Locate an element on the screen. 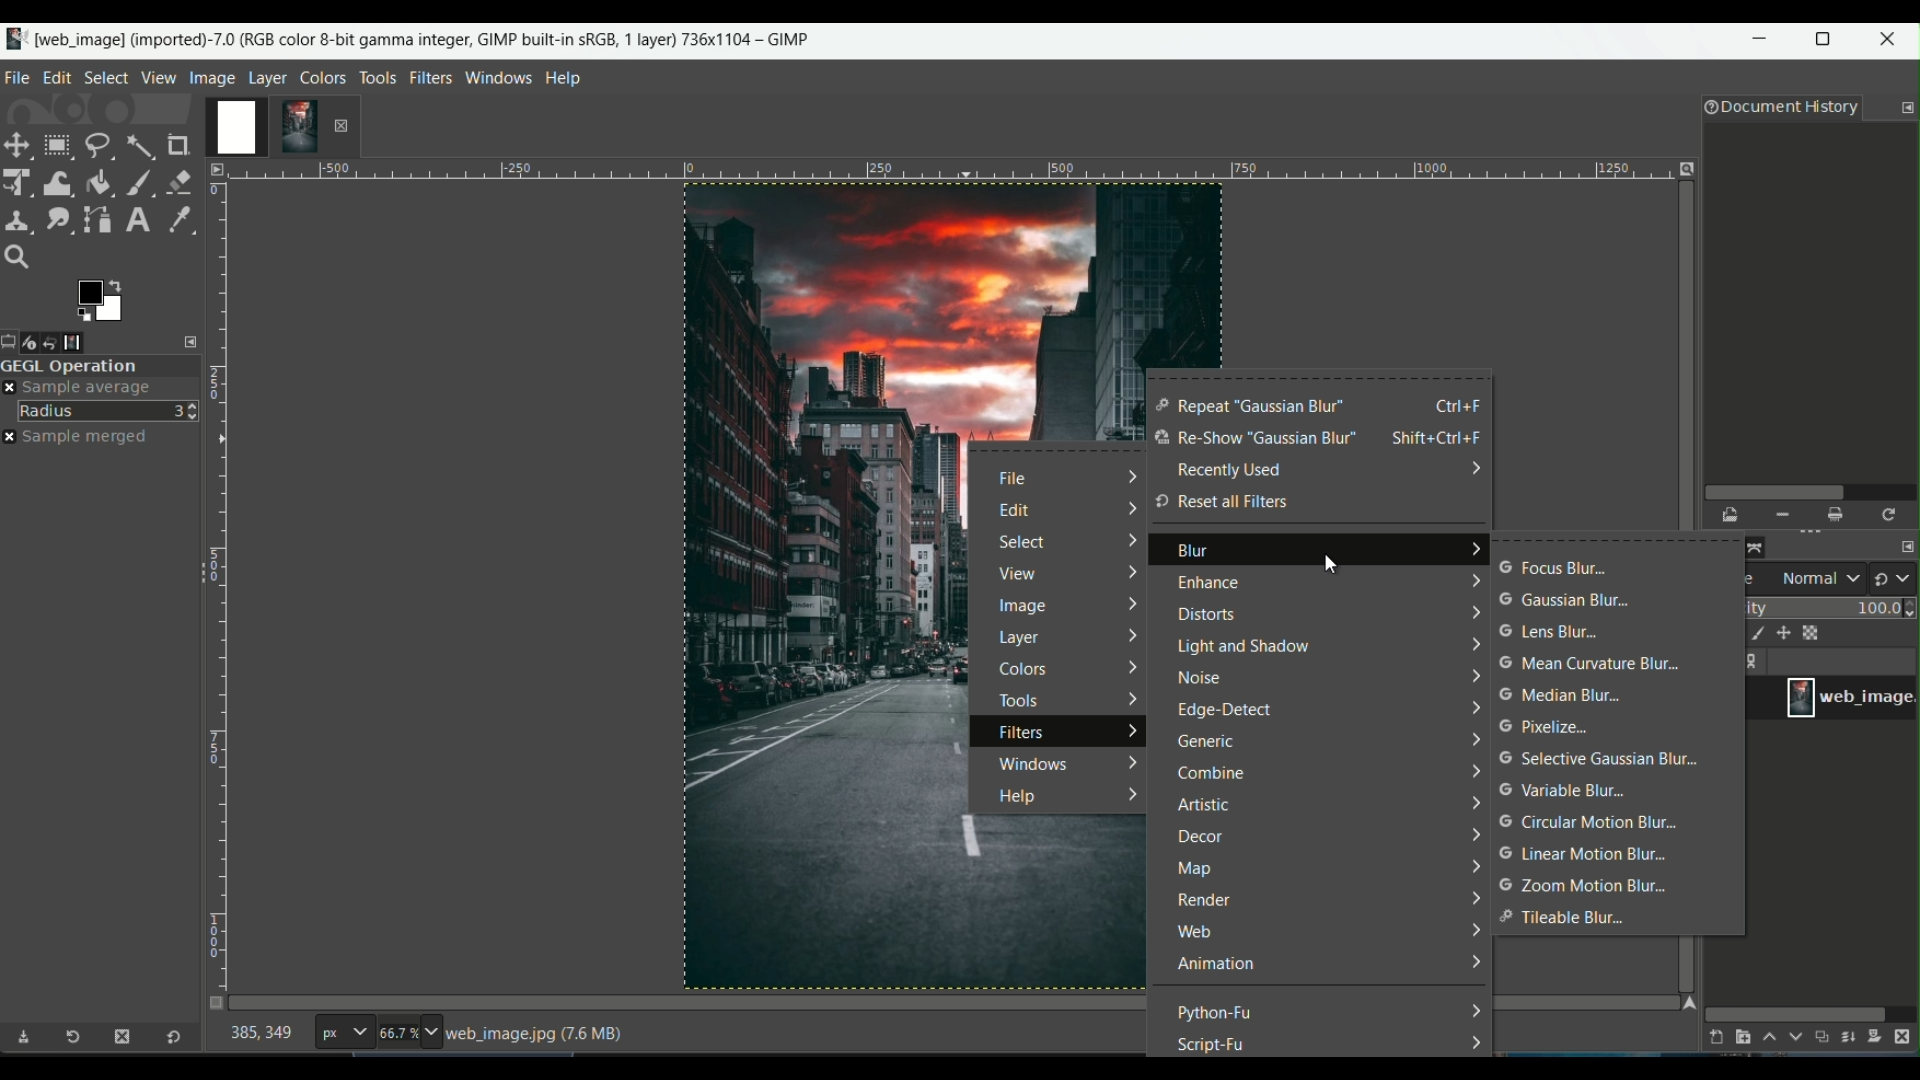 This screenshot has width=1920, height=1080. options is located at coordinates (1756, 663).